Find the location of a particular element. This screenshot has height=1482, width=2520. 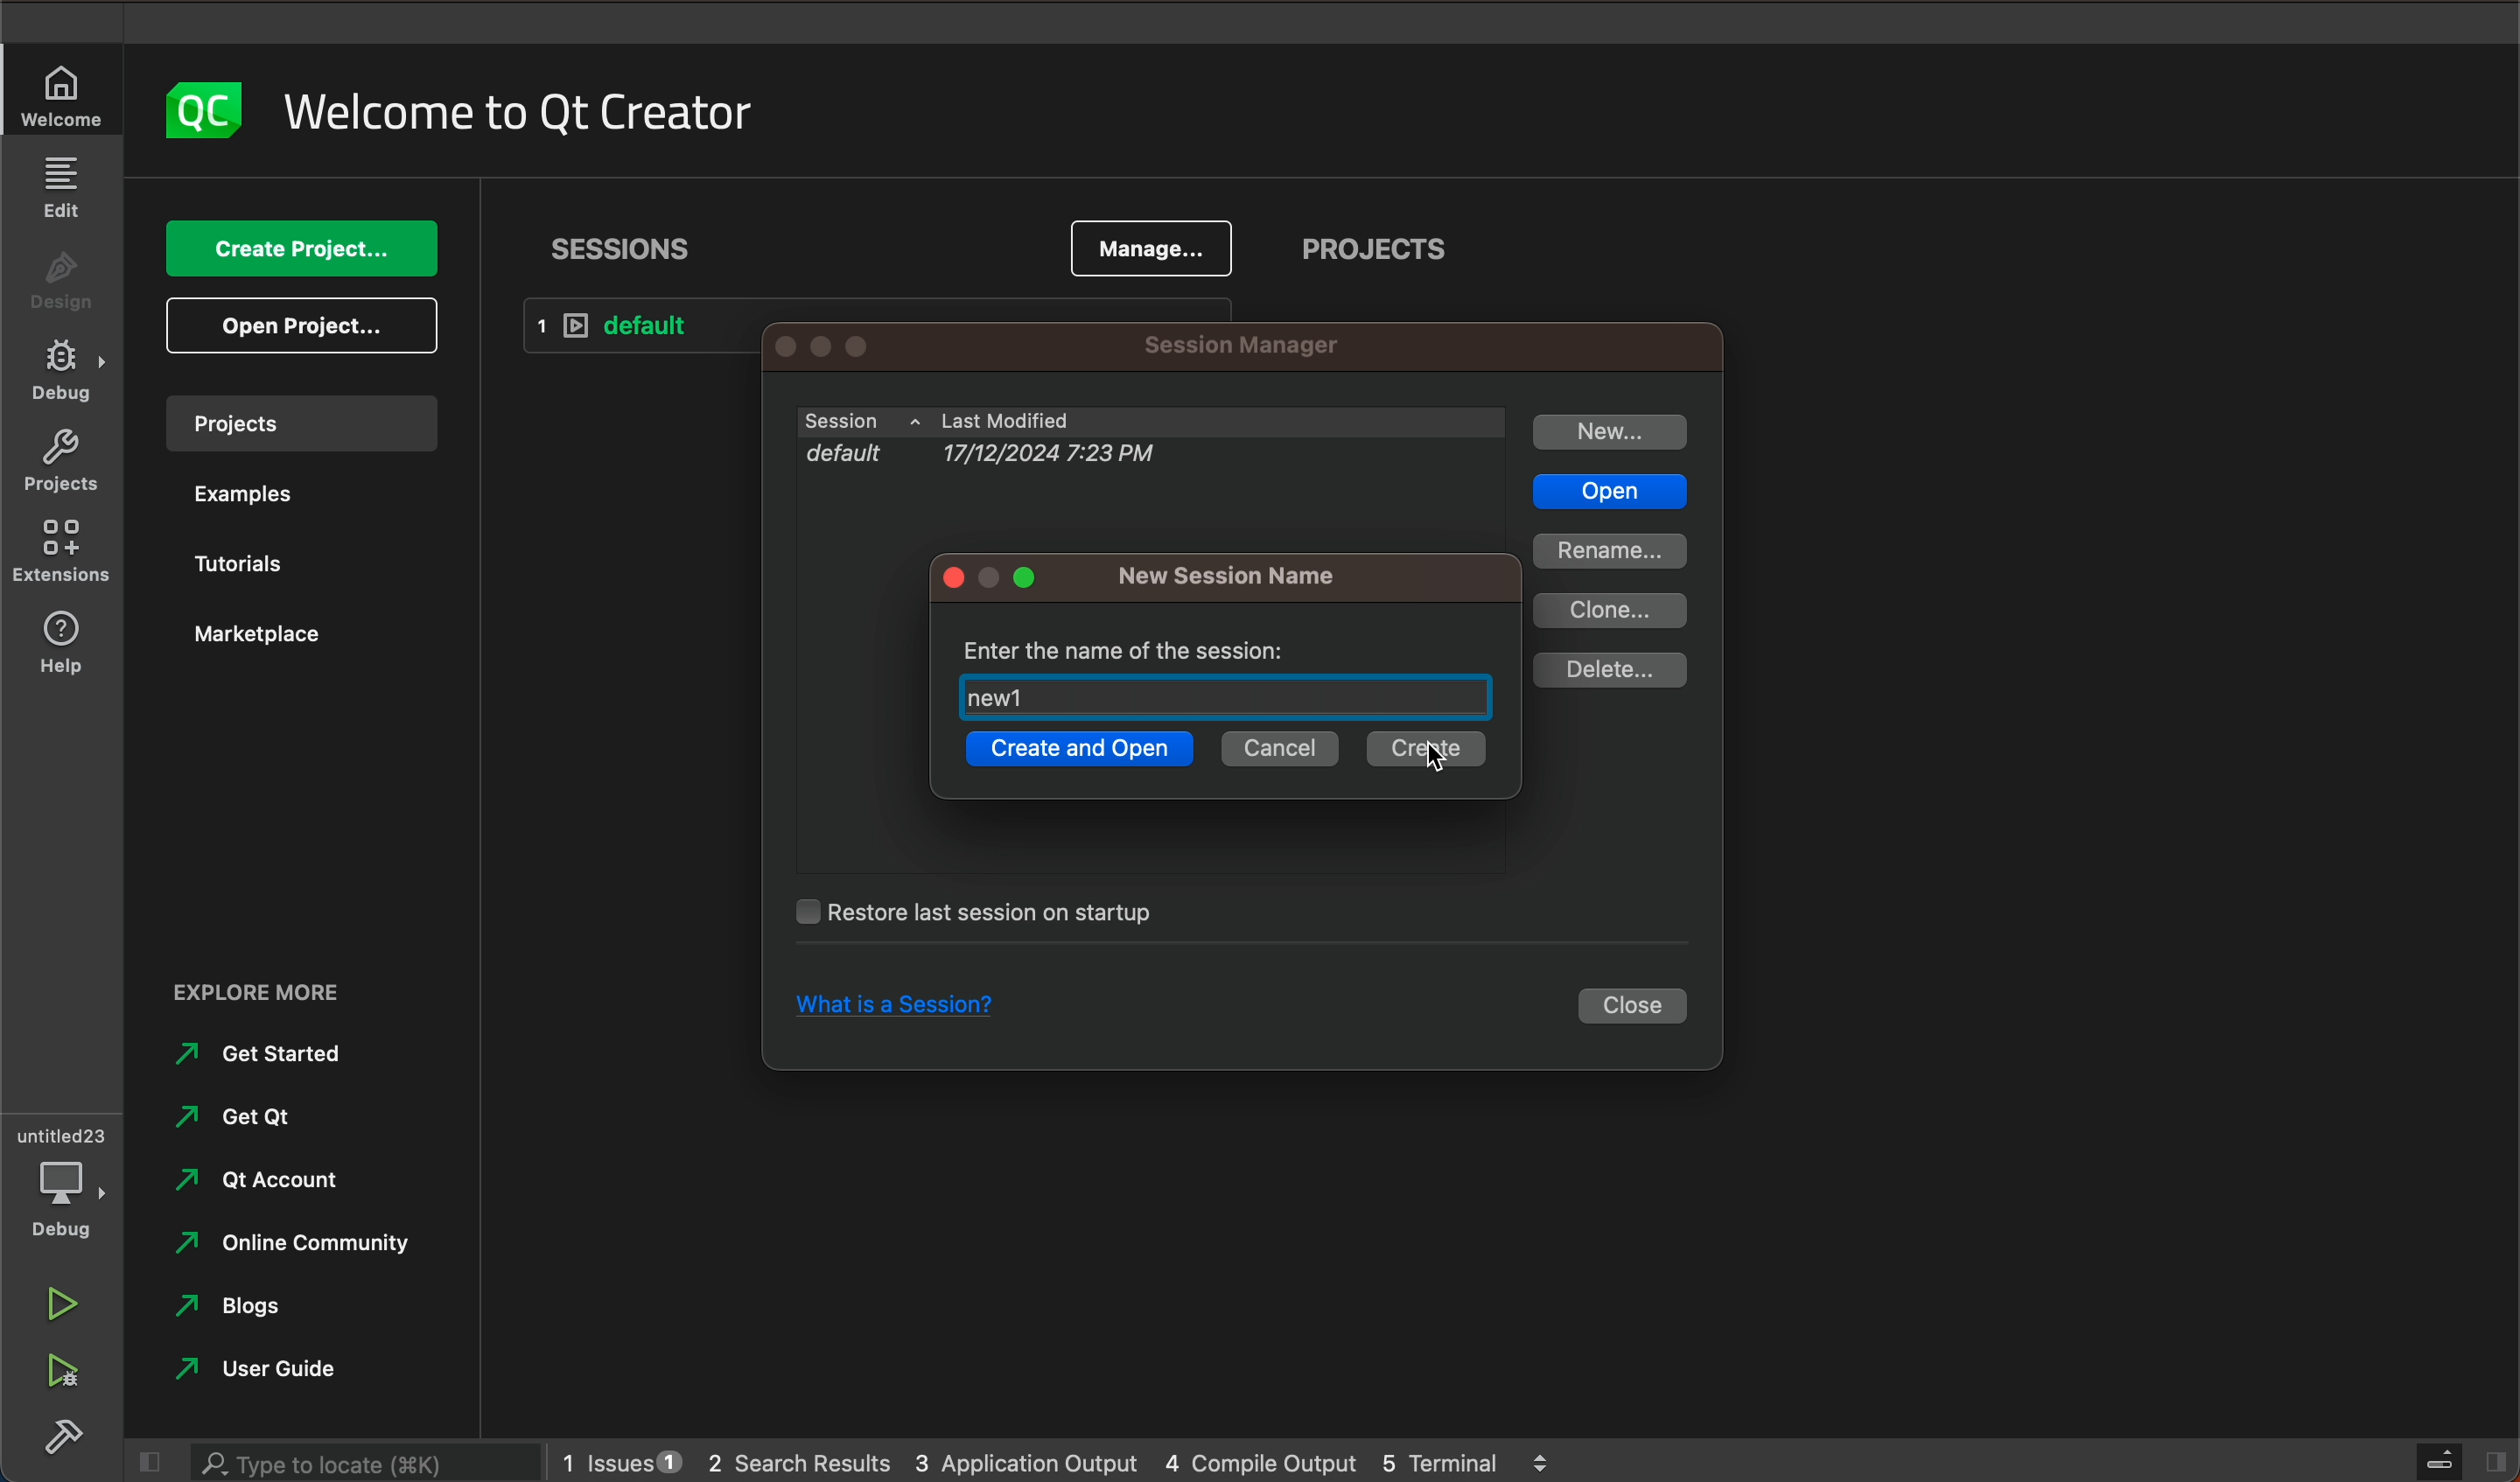

rename is located at coordinates (1609, 550).